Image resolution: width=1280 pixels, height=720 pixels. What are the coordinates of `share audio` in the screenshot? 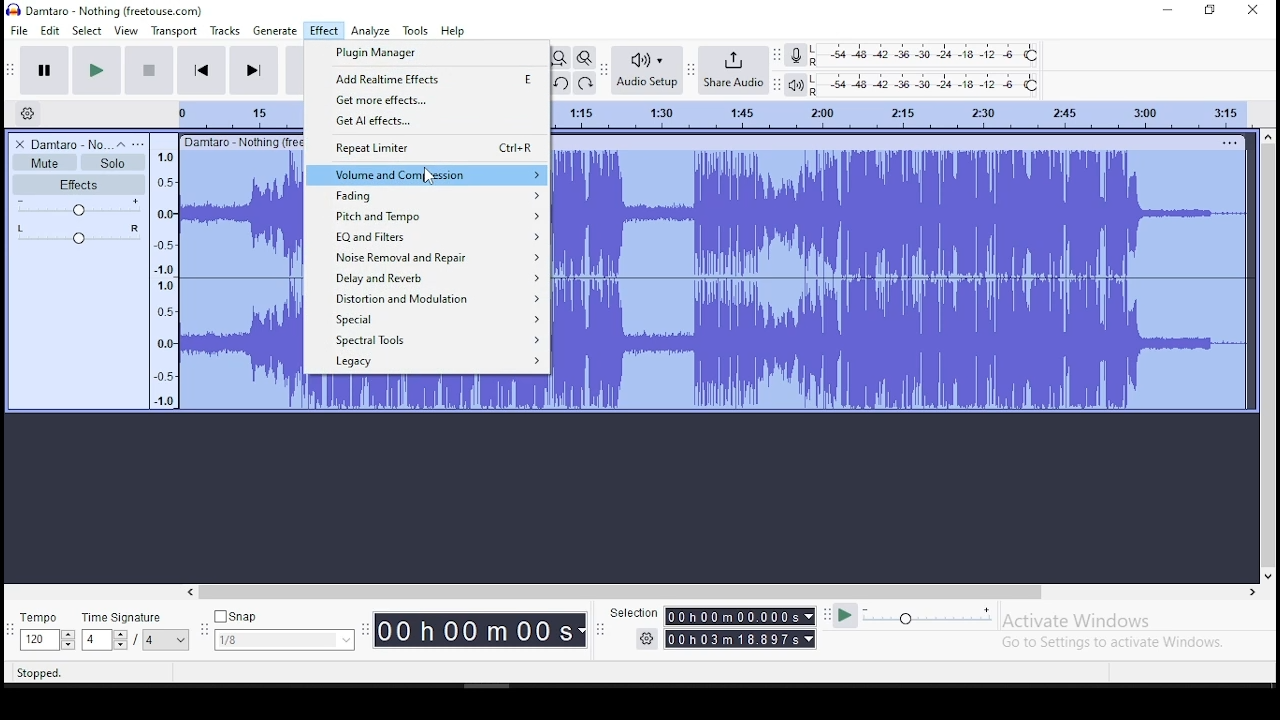 It's located at (734, 68).